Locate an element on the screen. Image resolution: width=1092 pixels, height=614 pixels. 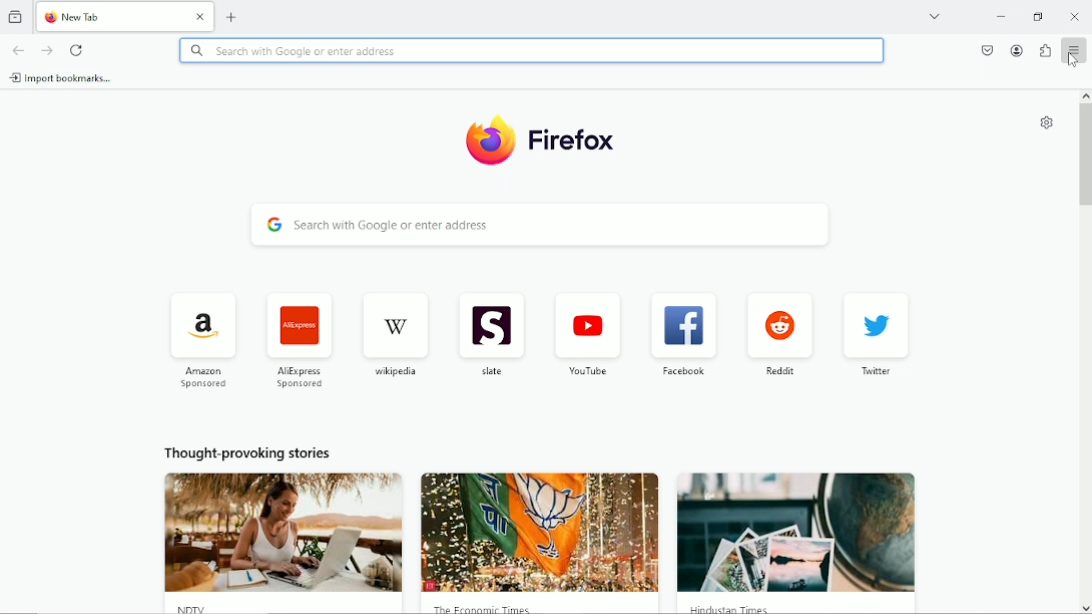
Hindustan Times is located at coordinates (796, 604).